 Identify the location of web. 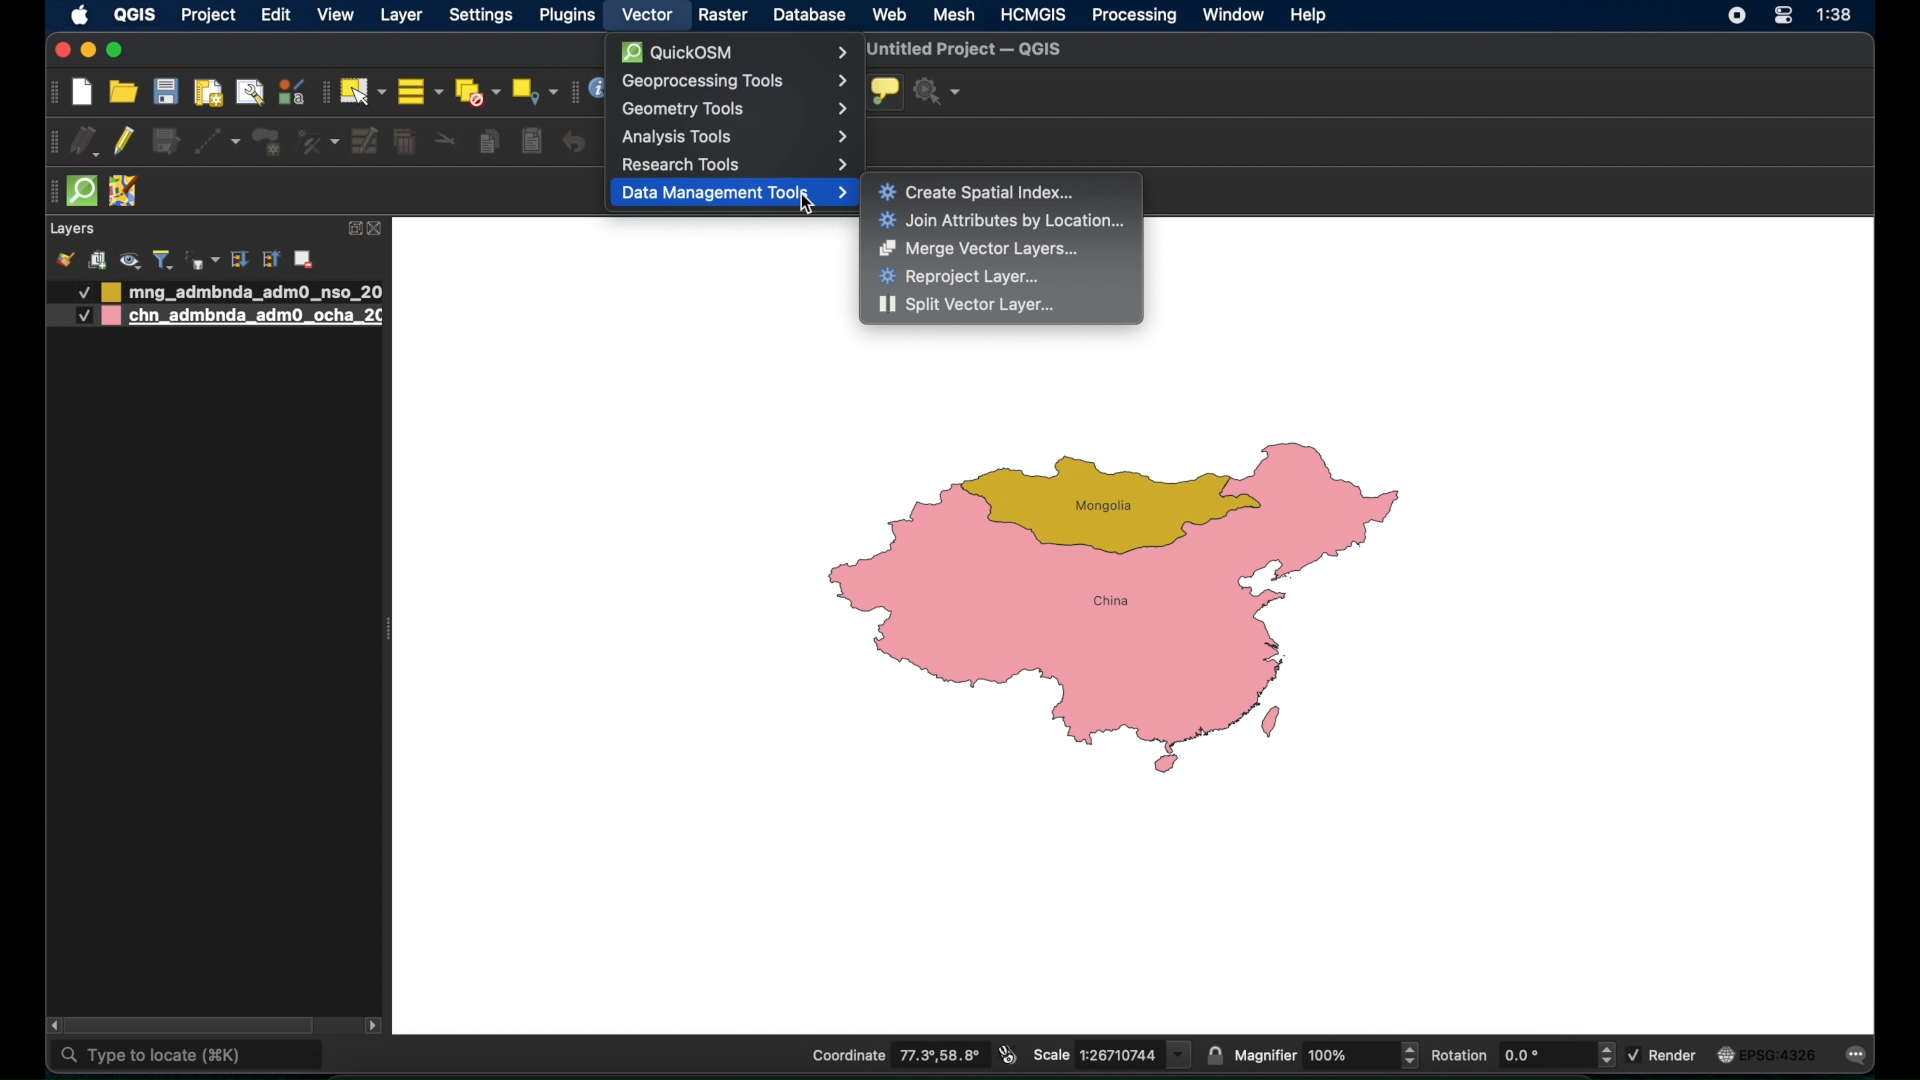
(890, 14).